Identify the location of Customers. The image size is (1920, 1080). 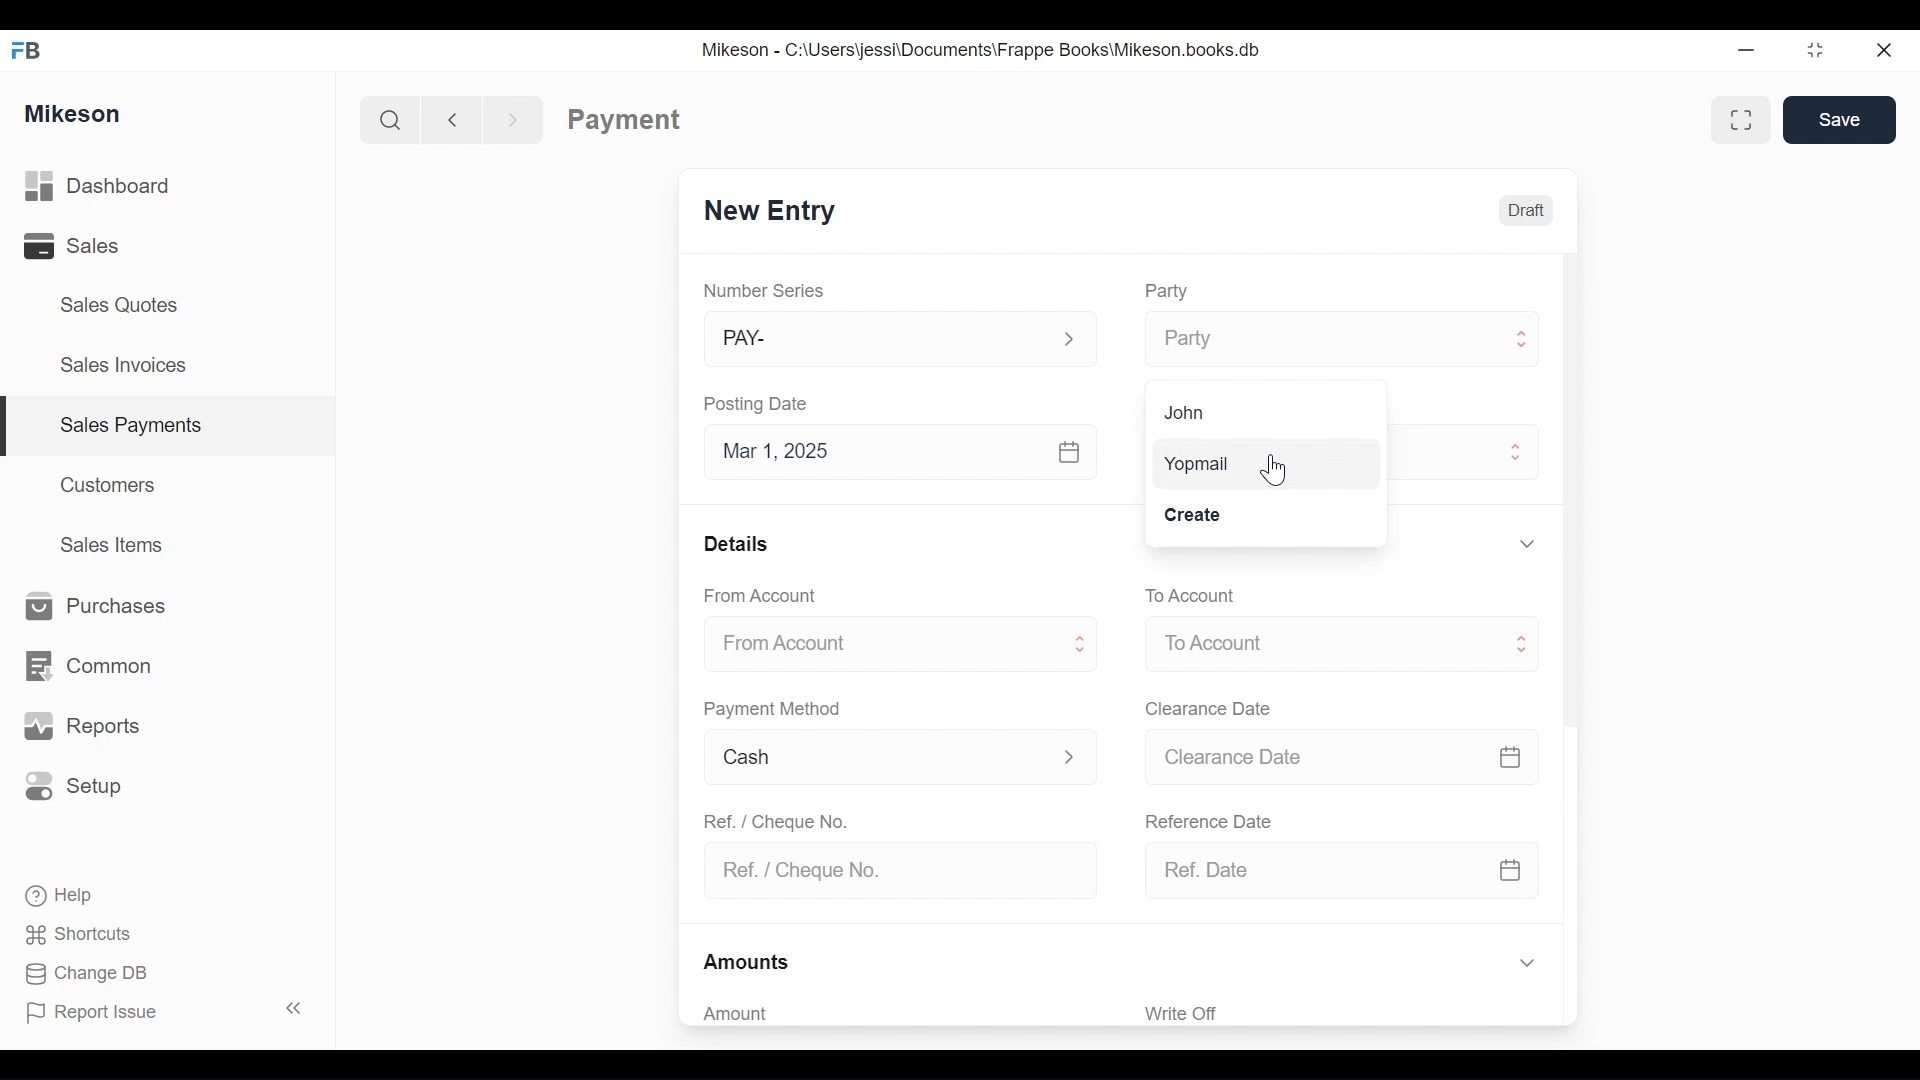
(113, 483).